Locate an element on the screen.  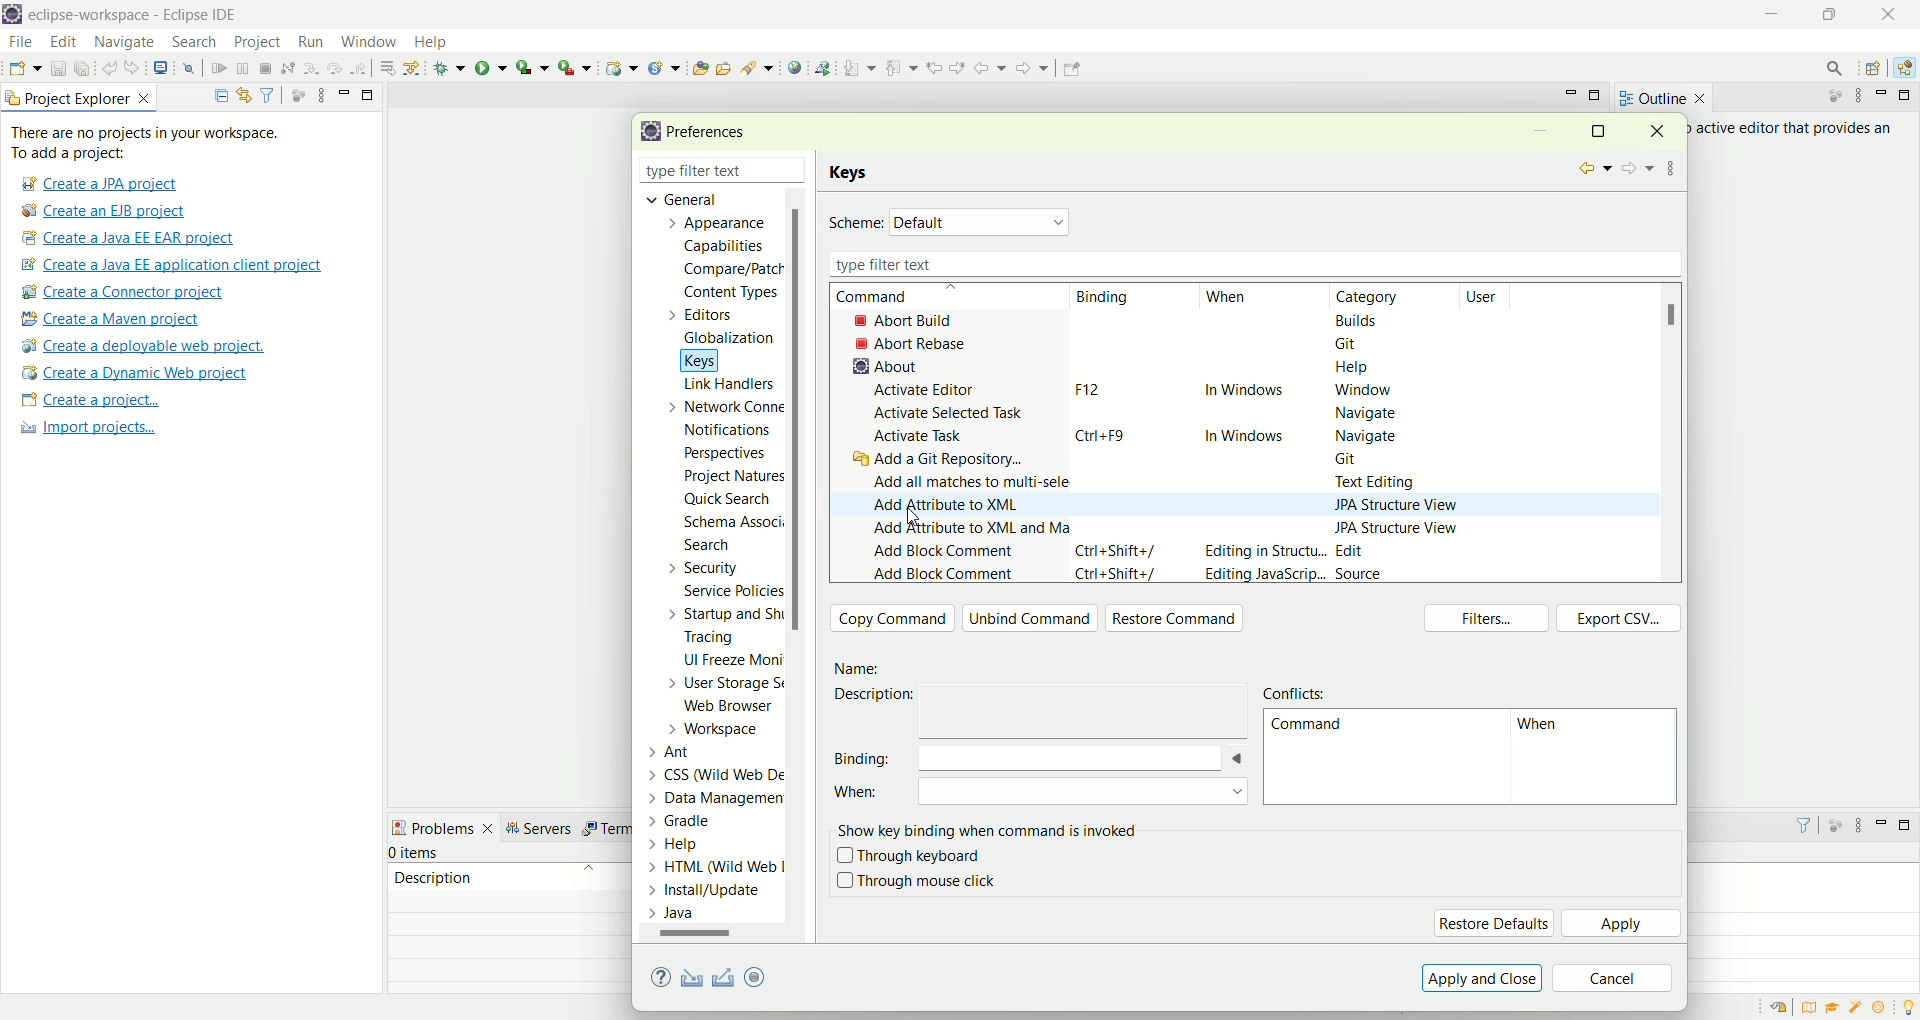
navigate is located at coordinates (125, 43).